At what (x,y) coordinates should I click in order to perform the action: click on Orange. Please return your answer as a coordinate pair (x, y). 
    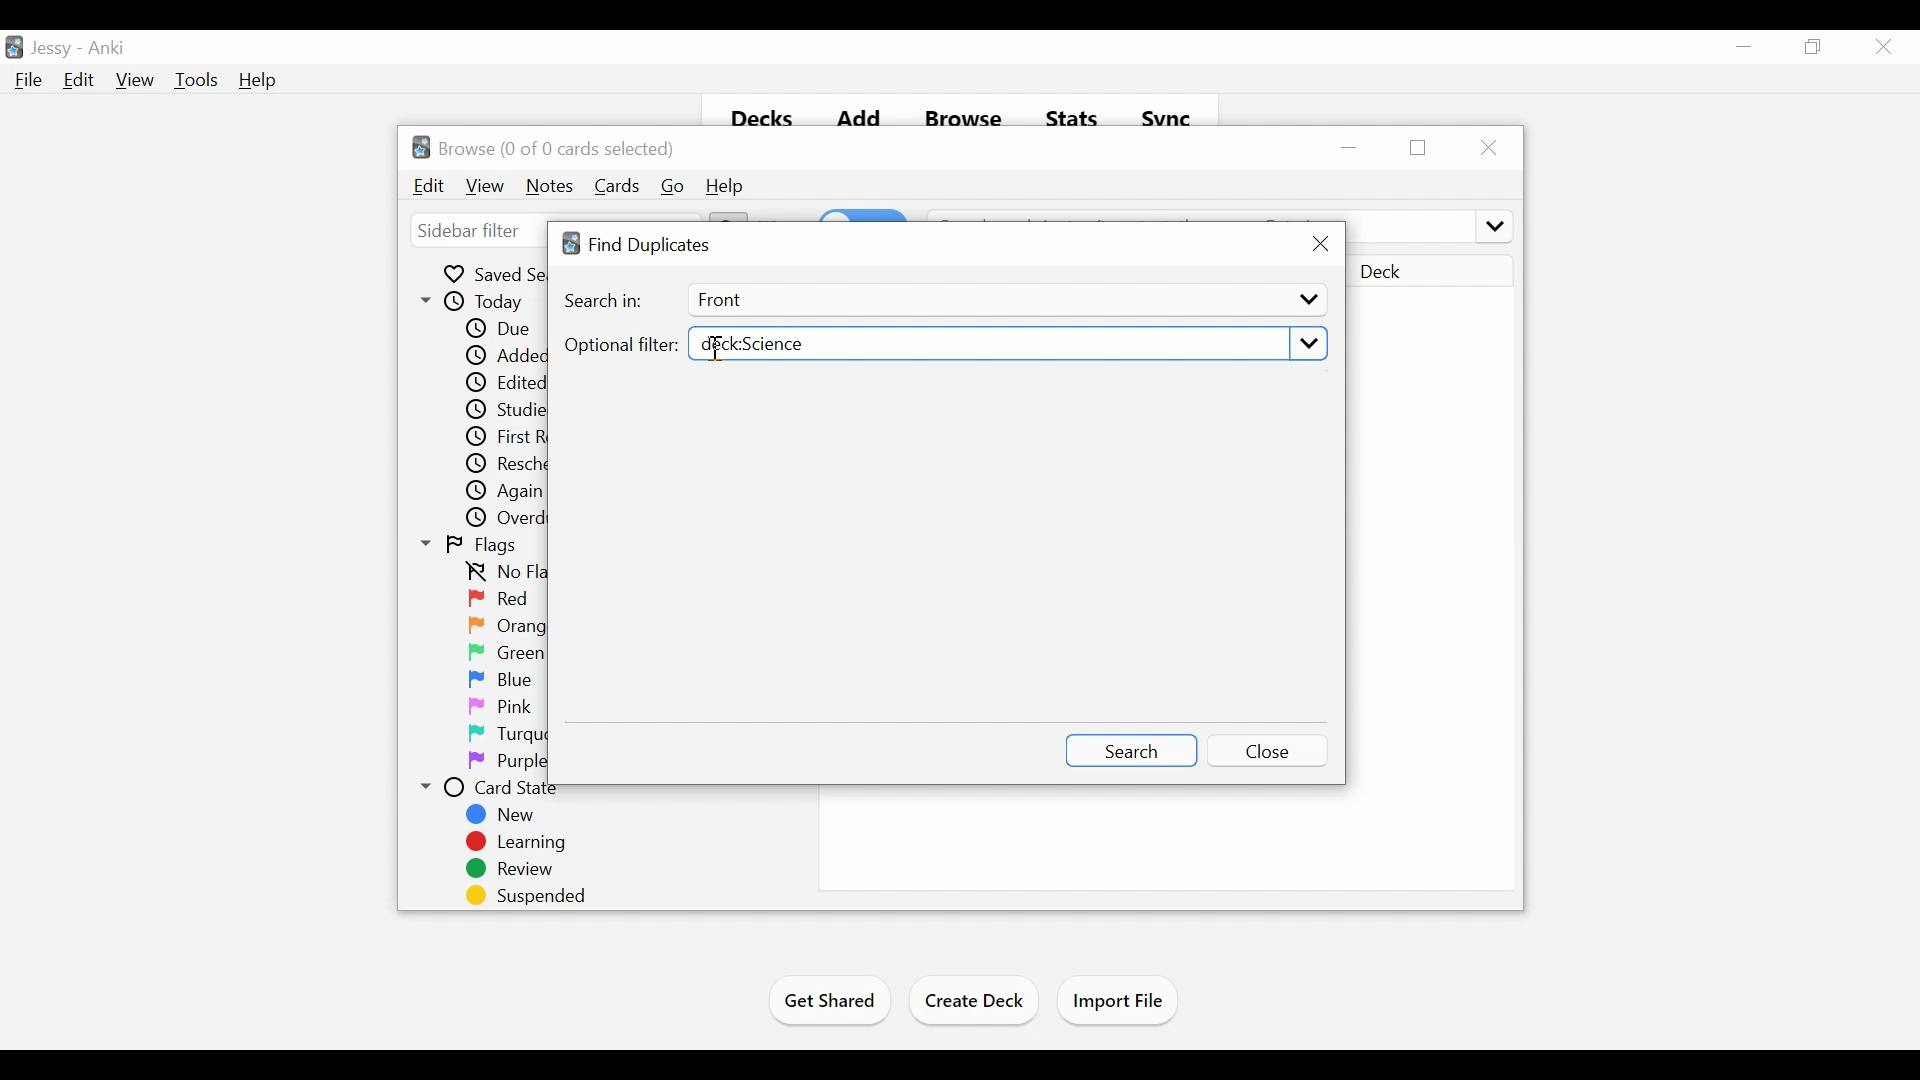
    Looking at the image, I should click on (508, 625).